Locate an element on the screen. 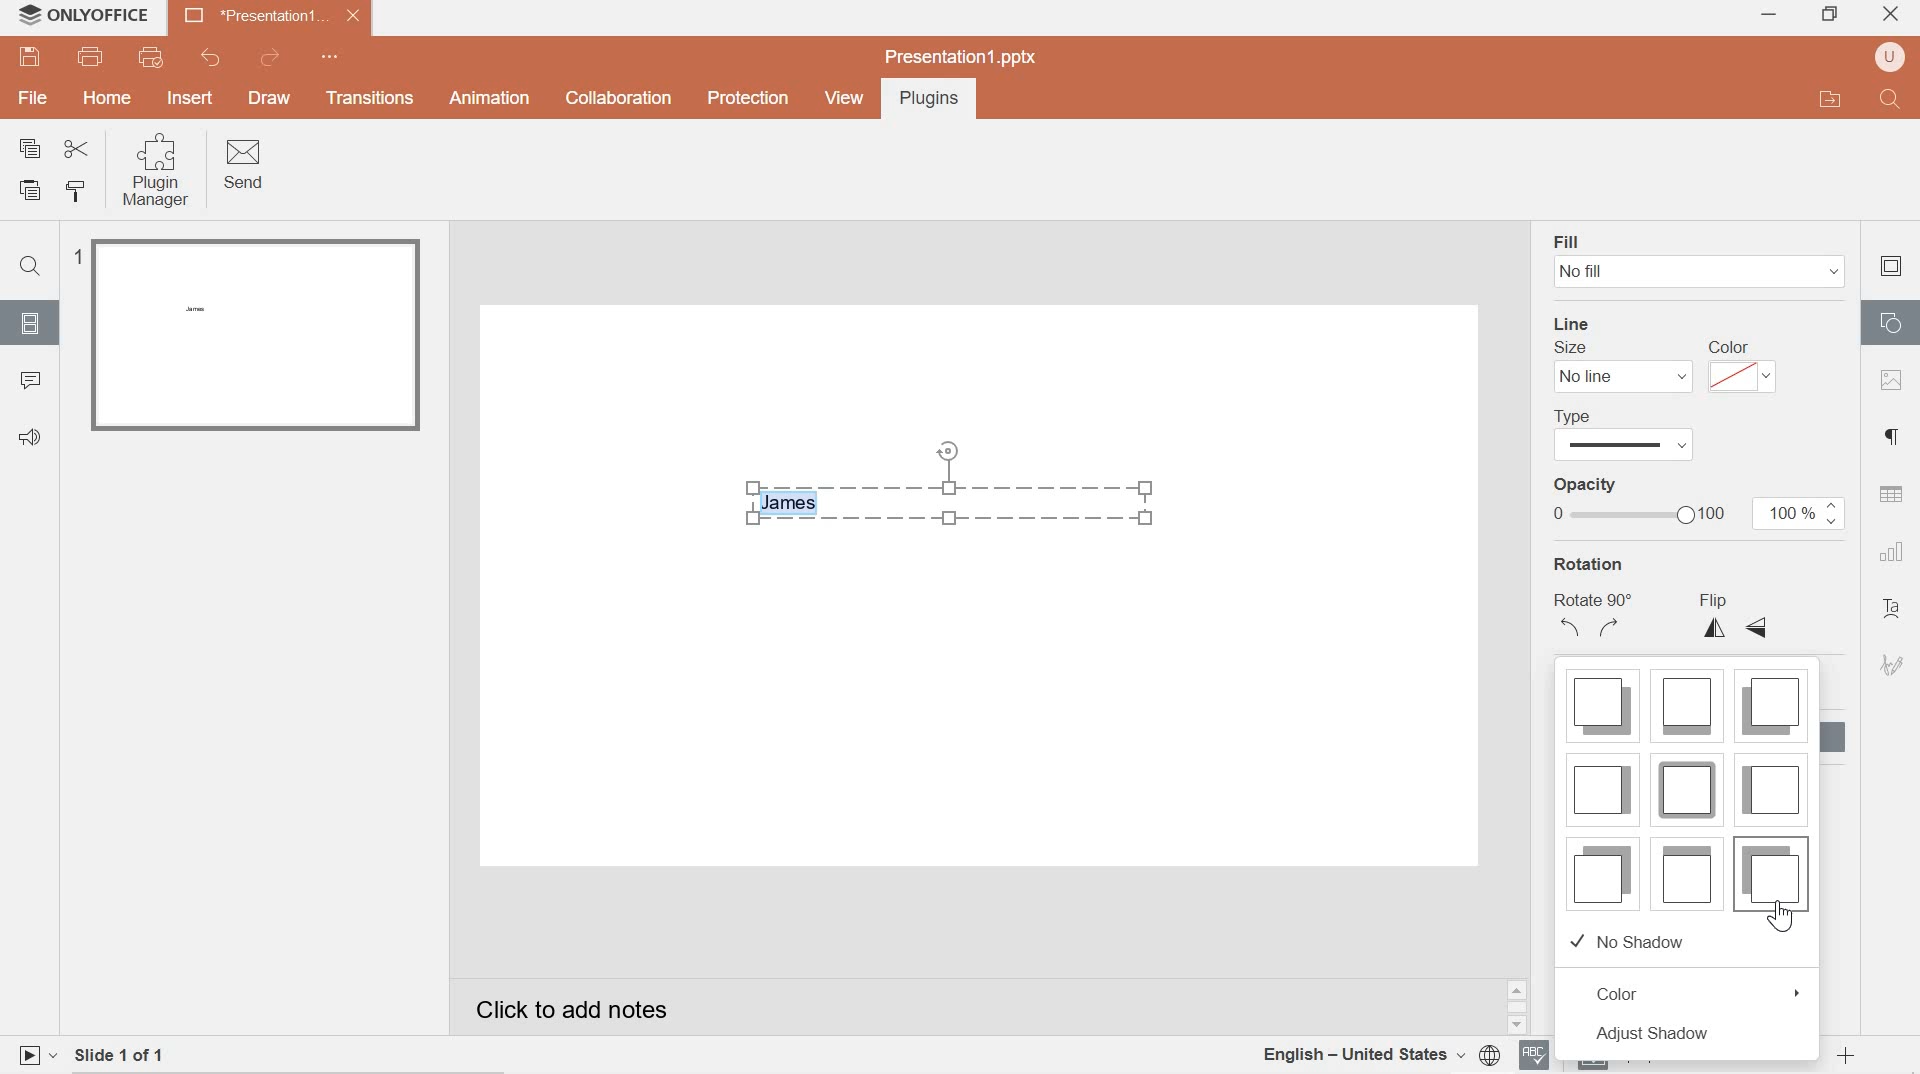  system name is located at coordinates (107, 15).